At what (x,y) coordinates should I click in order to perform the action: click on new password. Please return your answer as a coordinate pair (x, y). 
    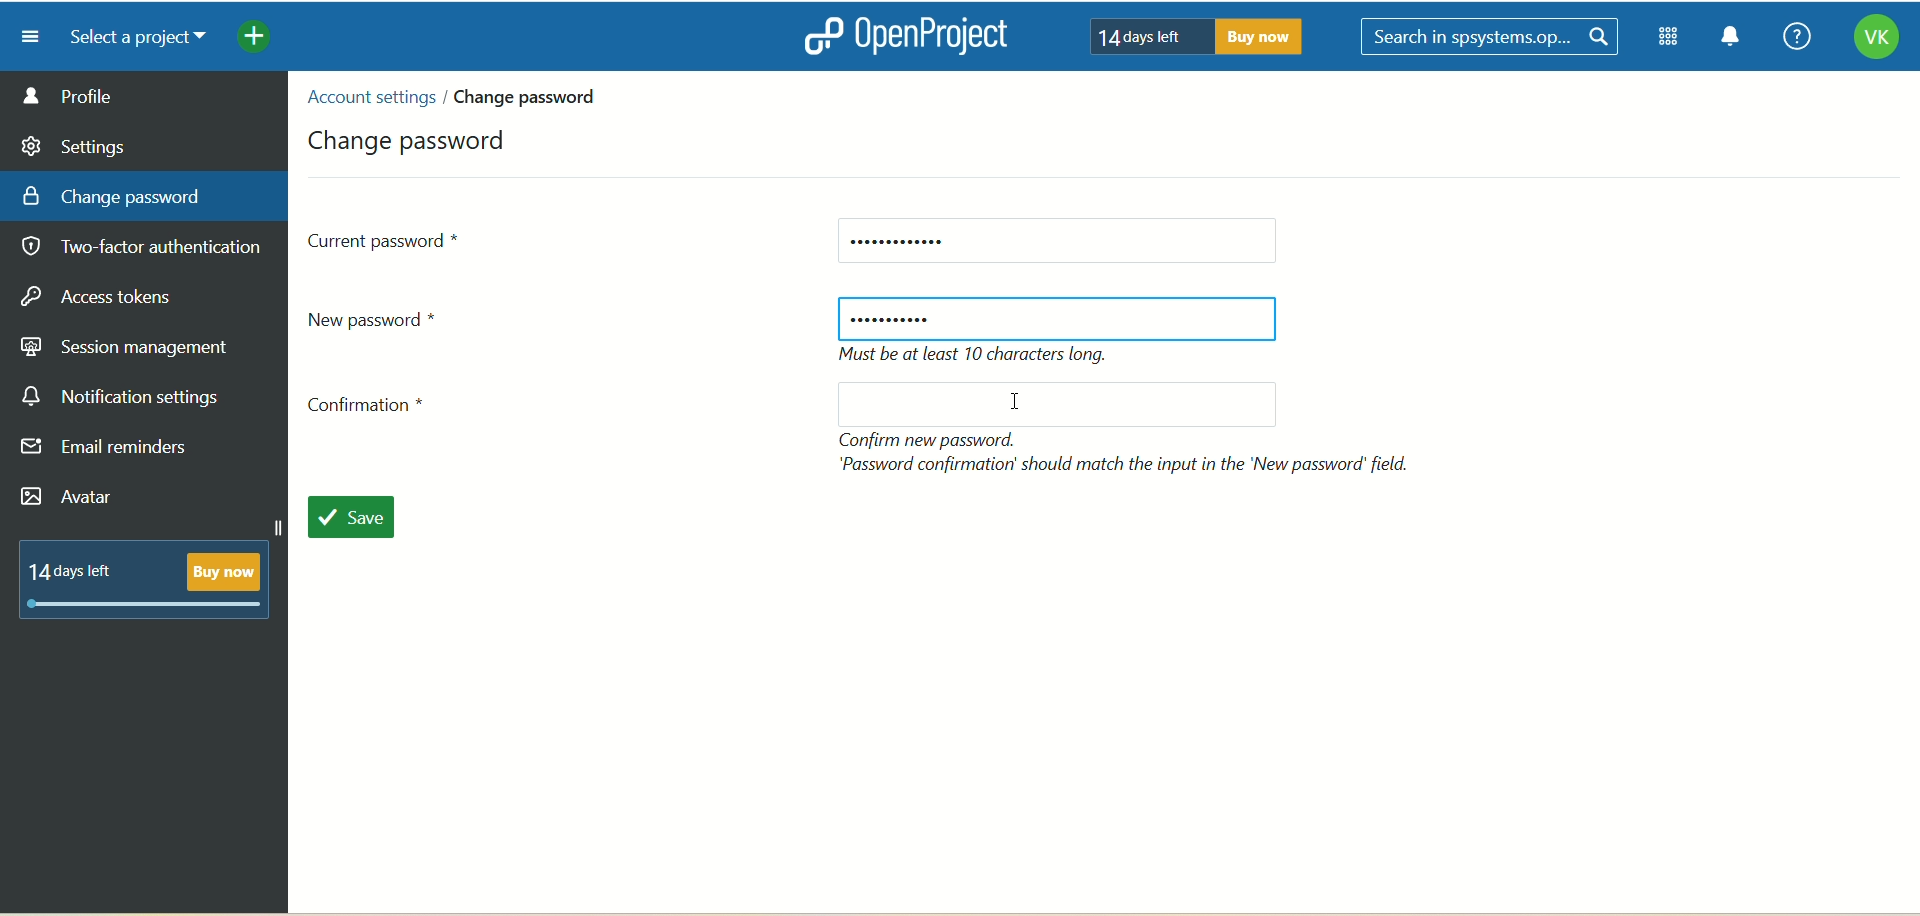
    Looking at the image, I should click on (1058, 318).